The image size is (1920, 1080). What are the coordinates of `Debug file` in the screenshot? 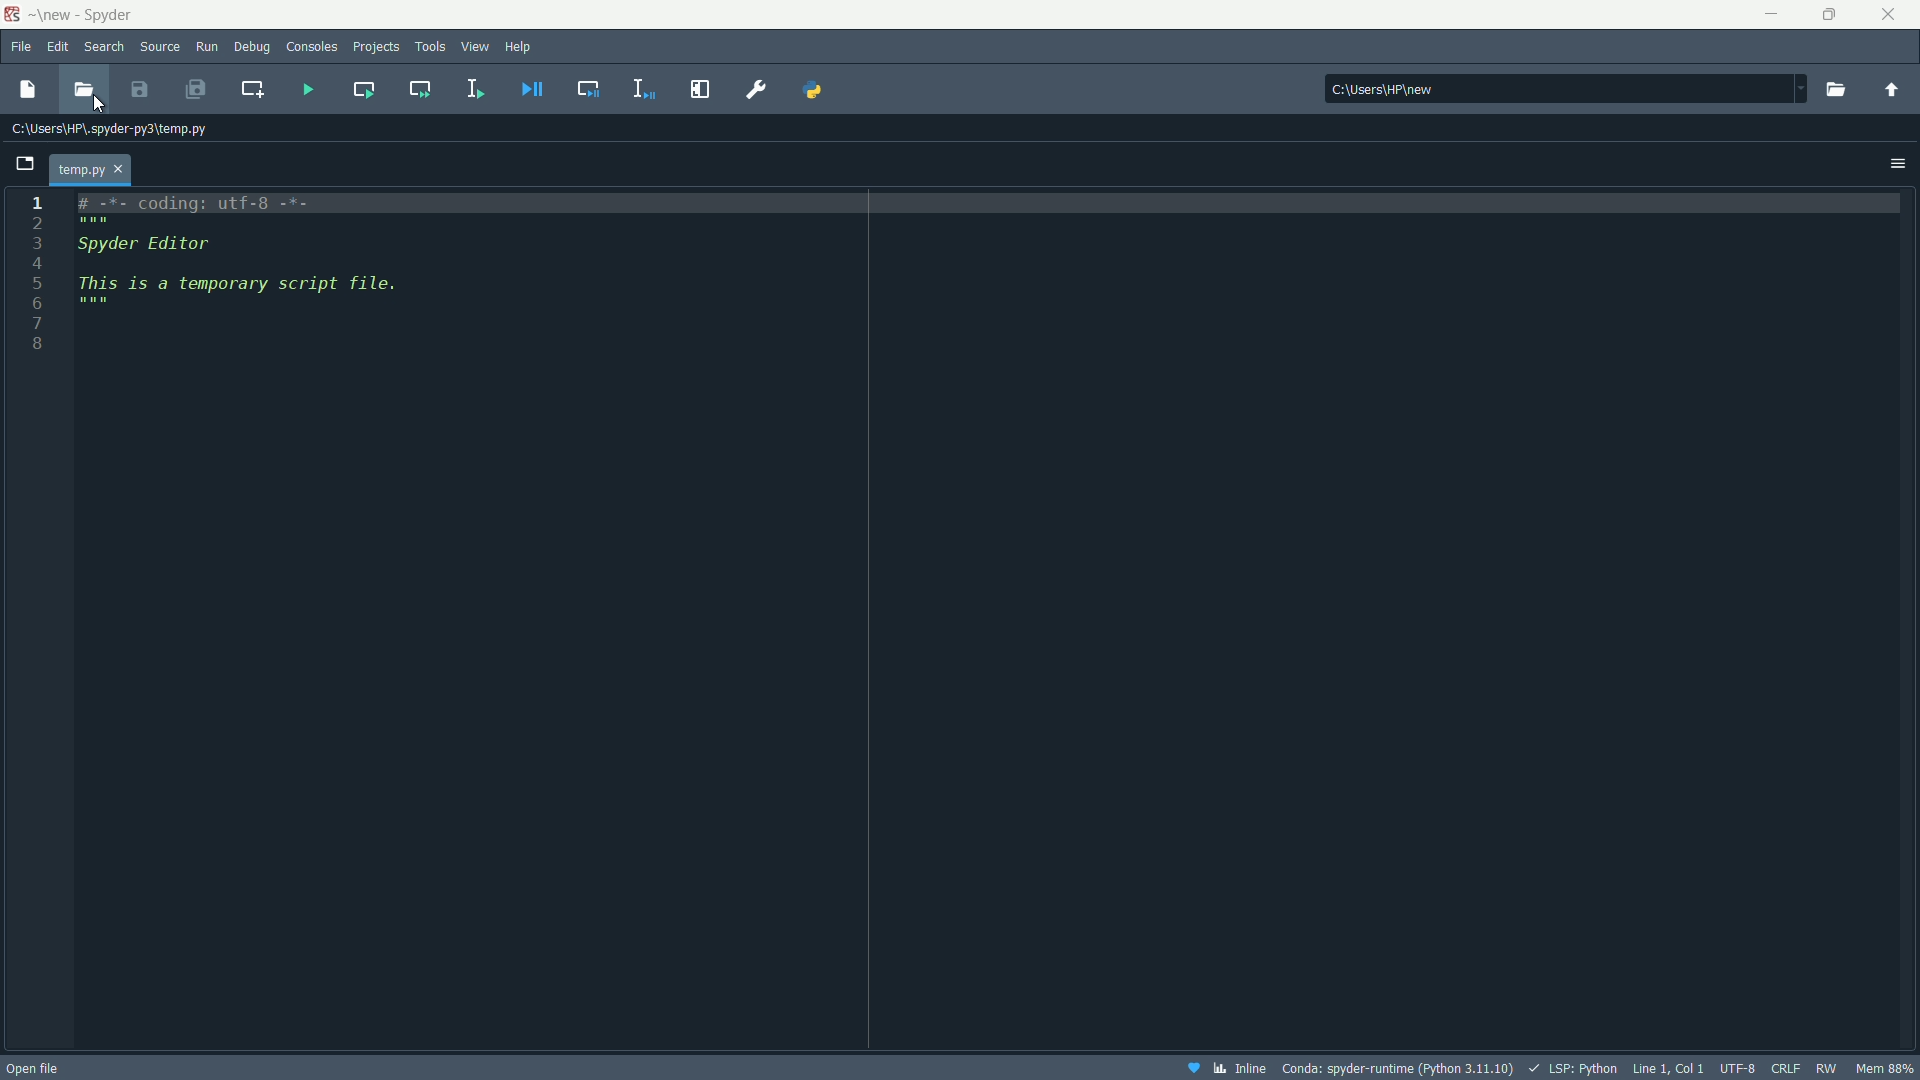 It's located at (533, 89).